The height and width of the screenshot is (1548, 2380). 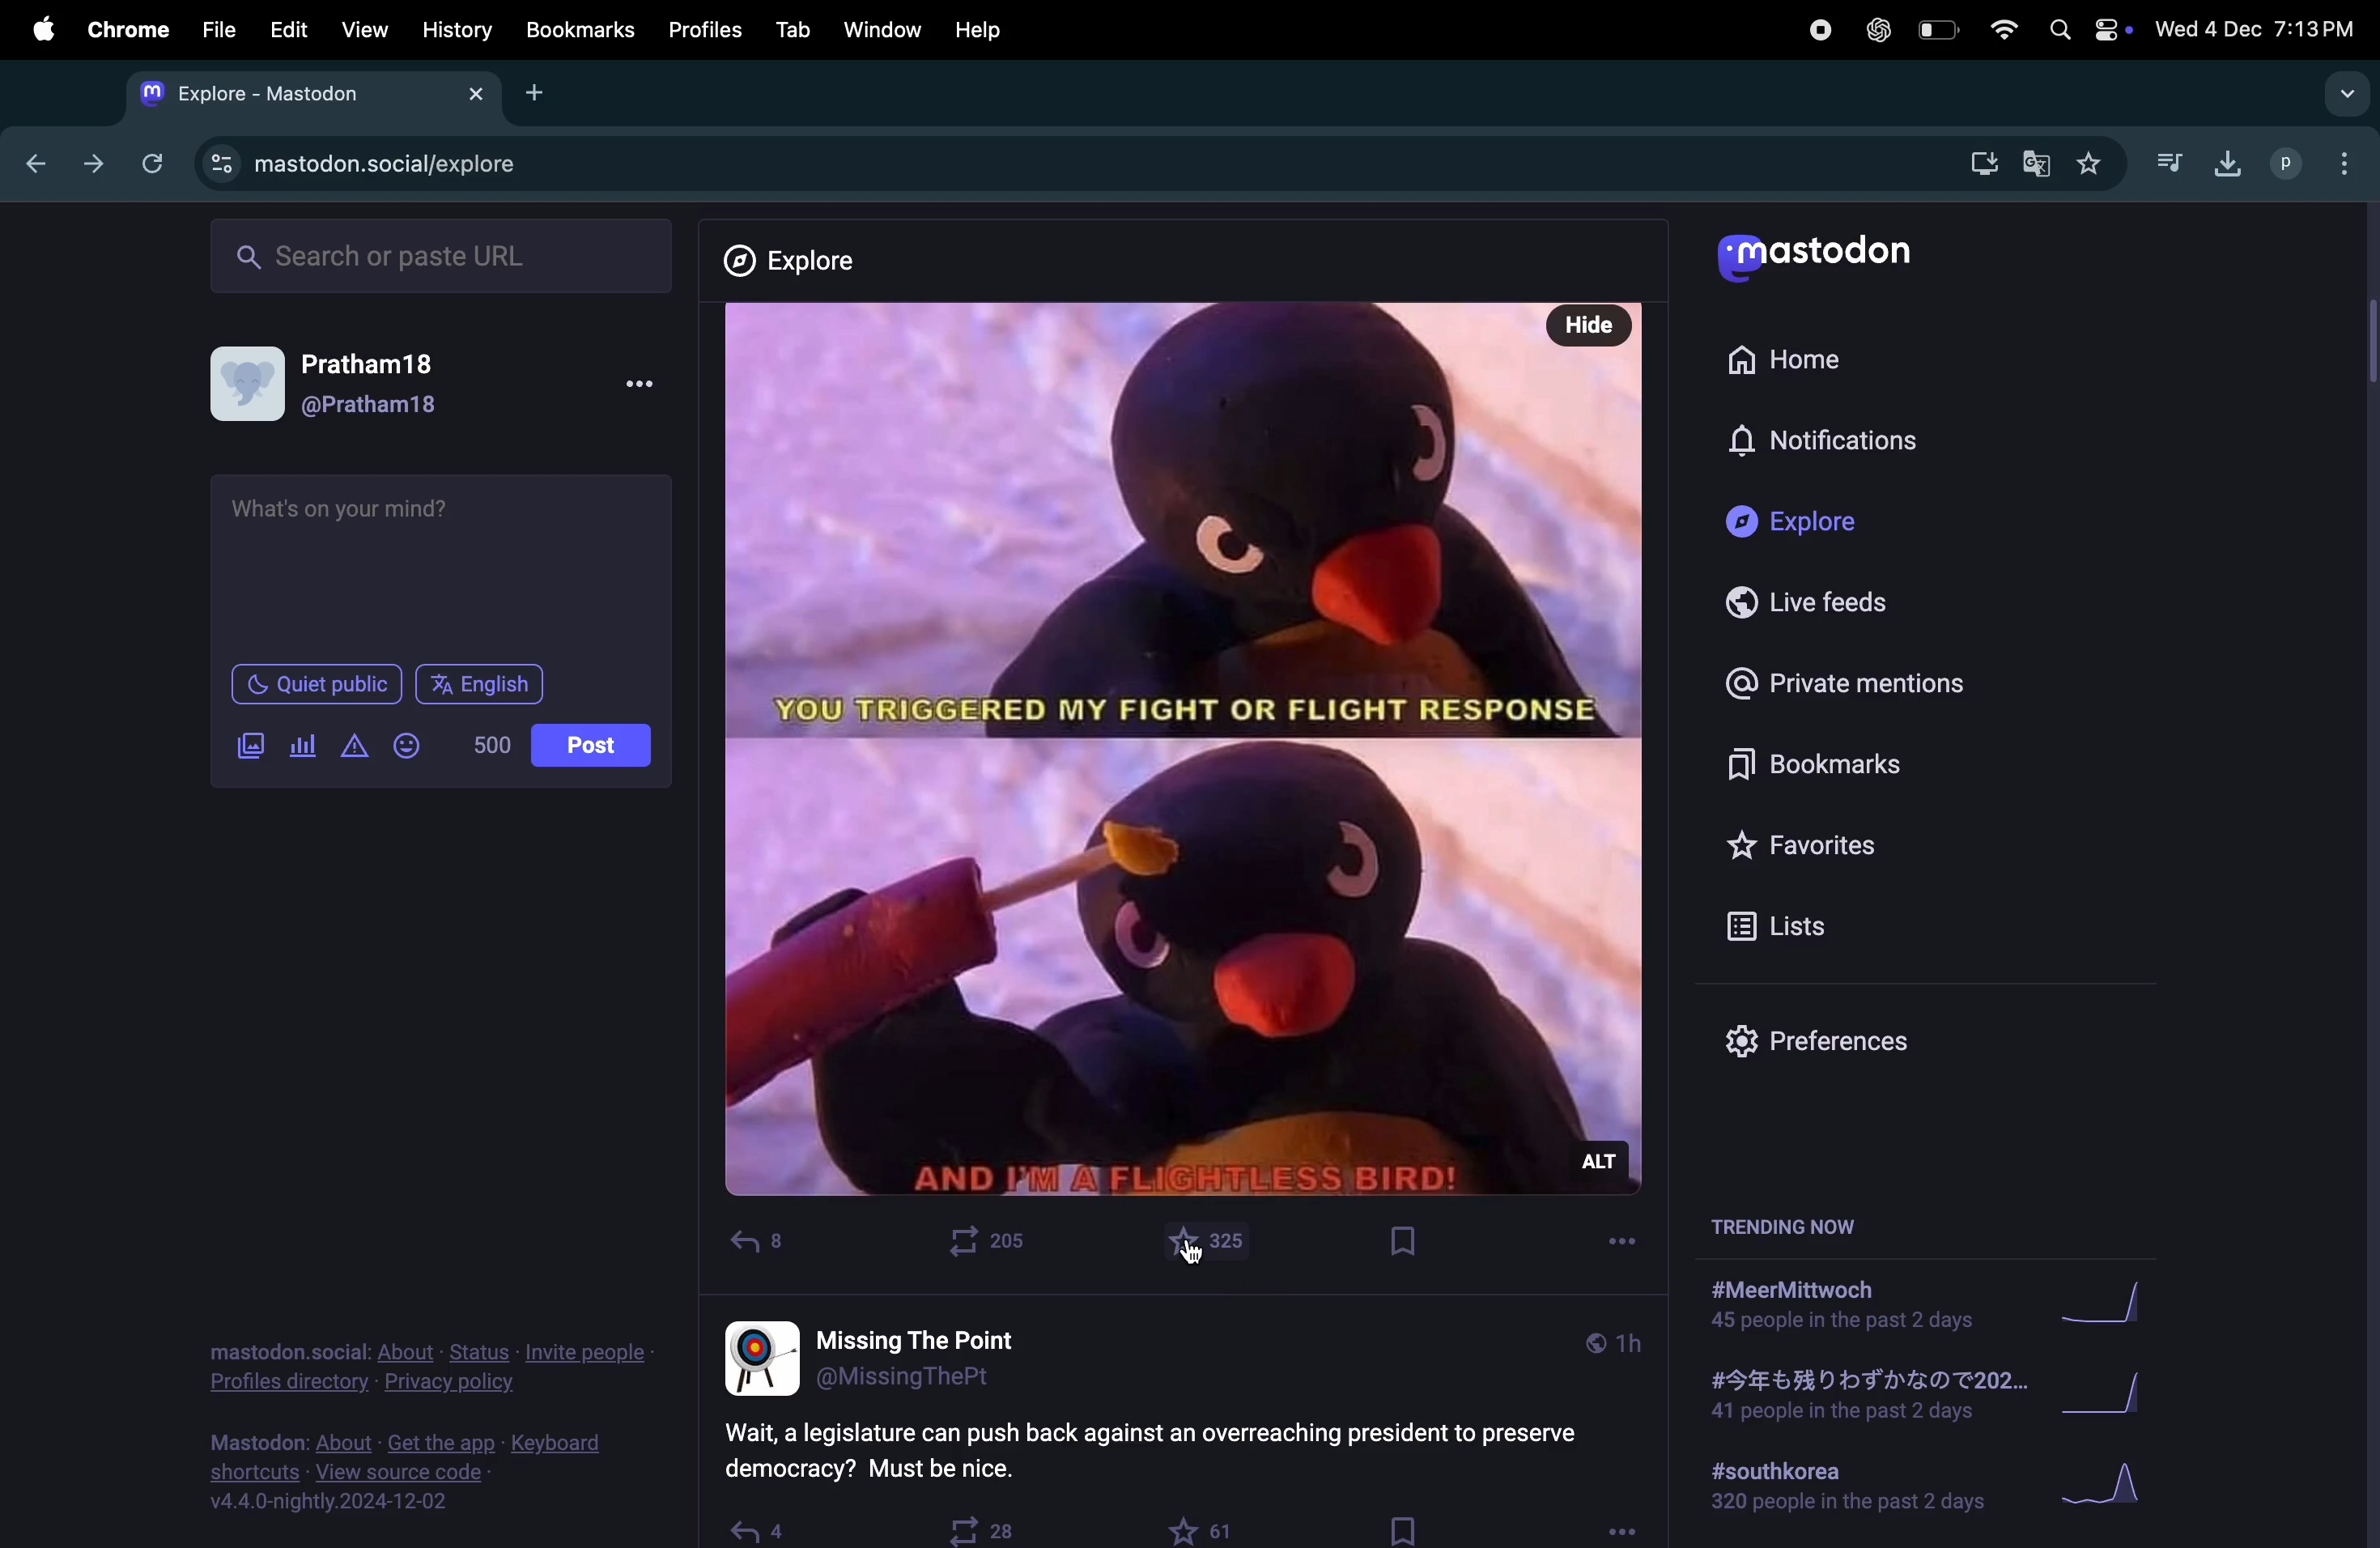 What do you see at coordinates (2080, 28) in the screenshot?
I see `apple widgets` at bounding box center [2080, 28].